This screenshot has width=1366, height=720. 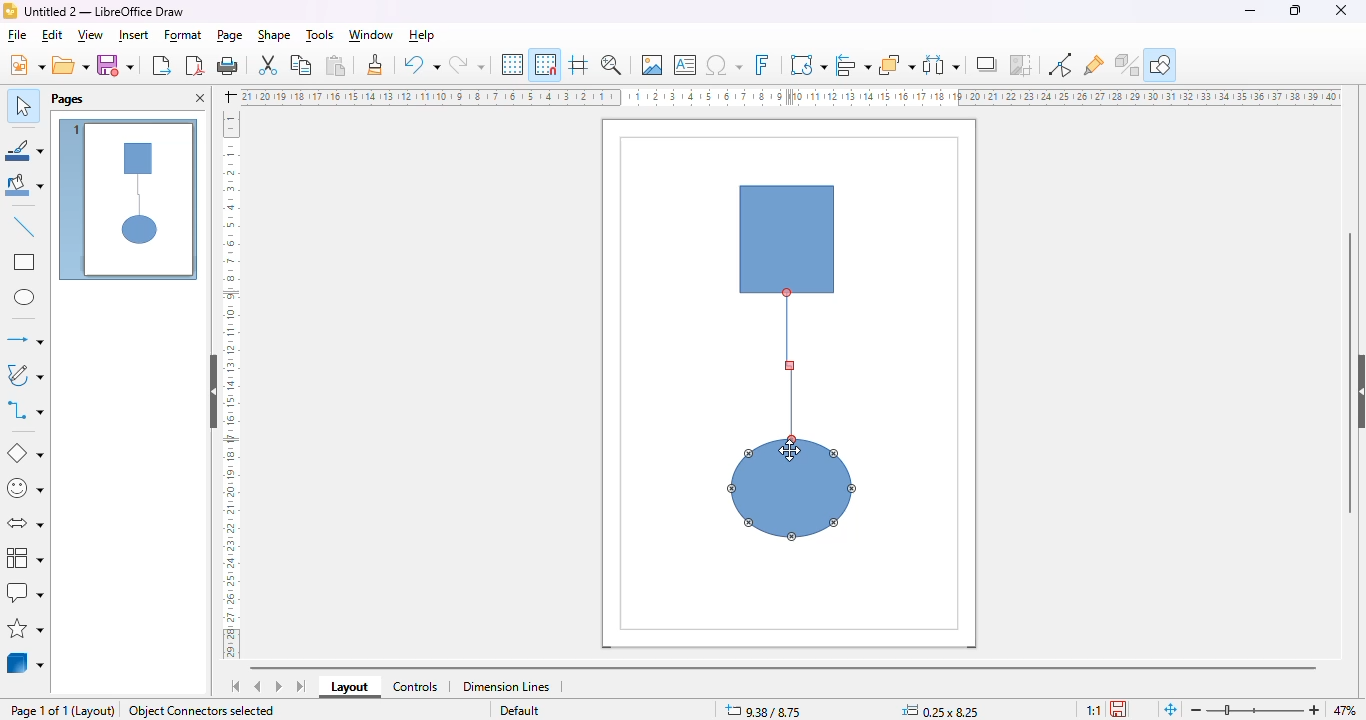 I want to click on shape, so click(x=273, y=35).